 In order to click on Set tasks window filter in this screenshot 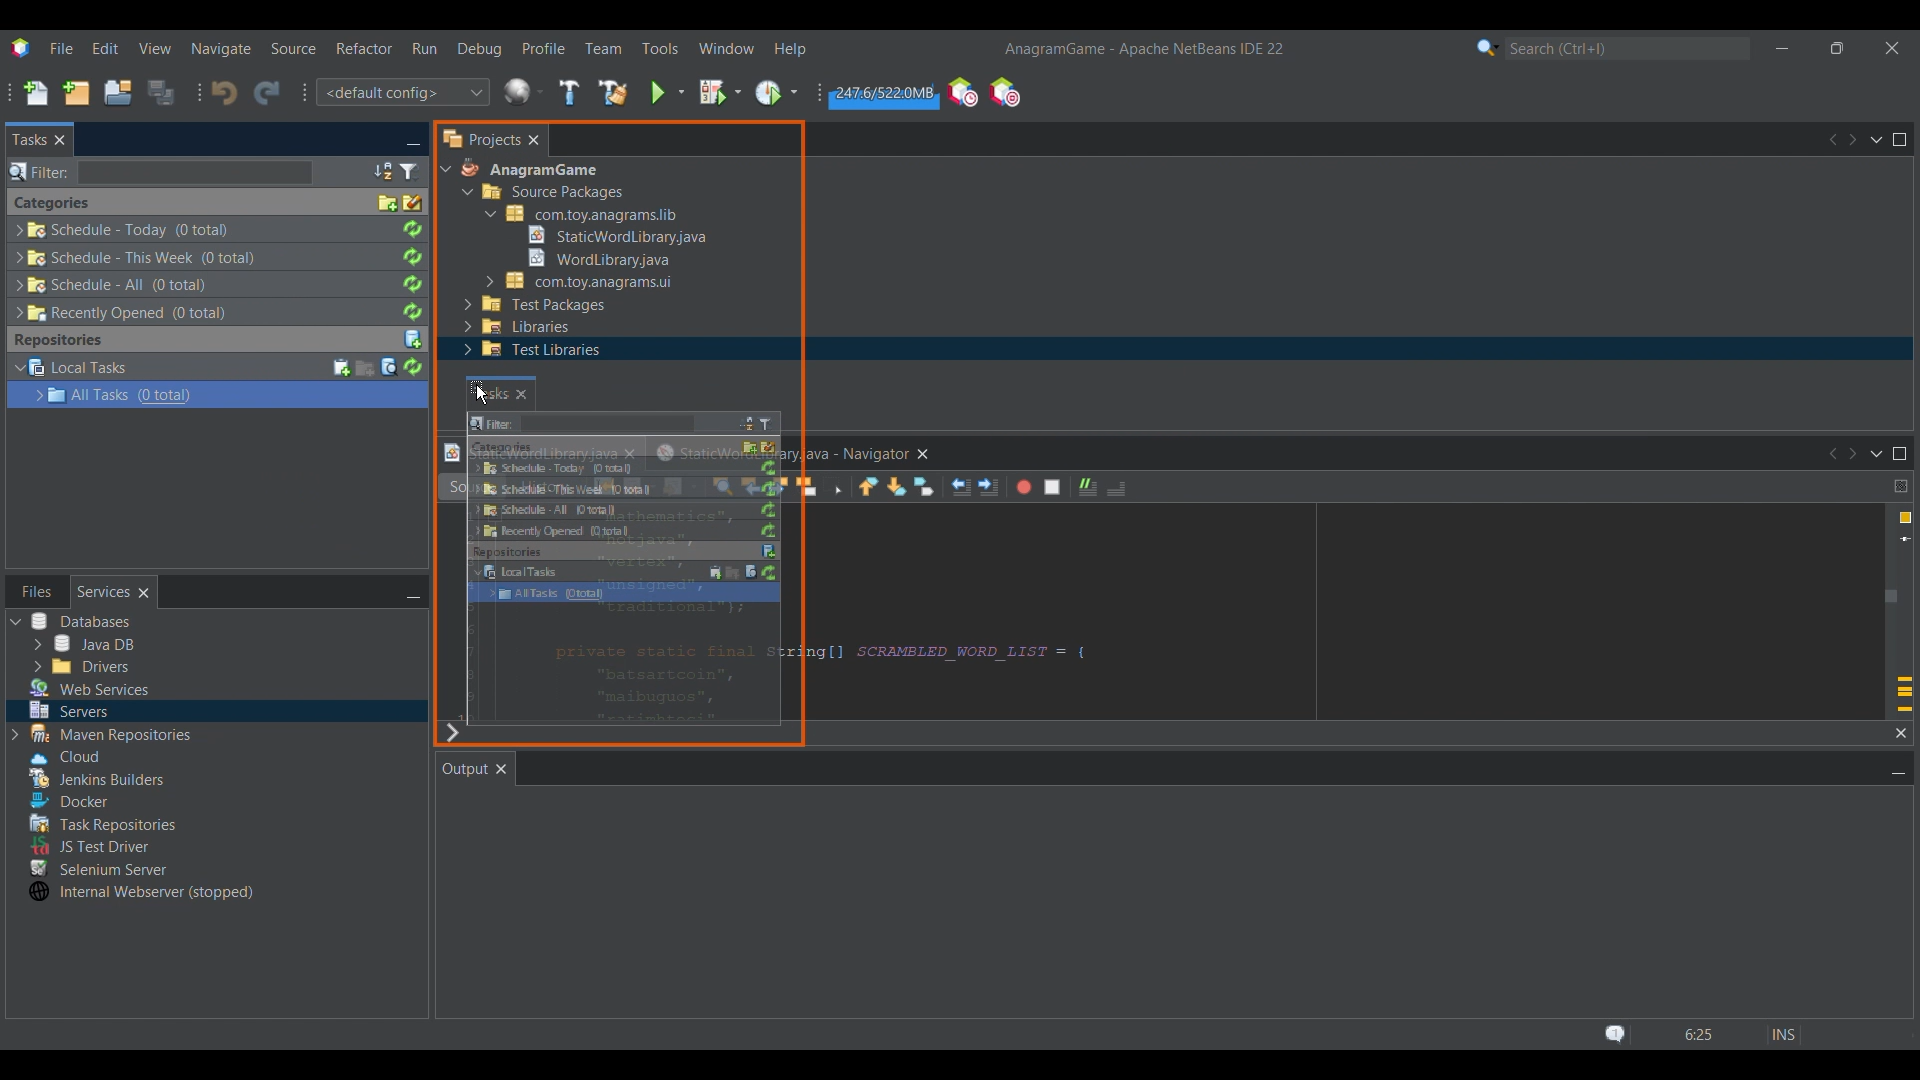, I will do `click(410, 172)`.